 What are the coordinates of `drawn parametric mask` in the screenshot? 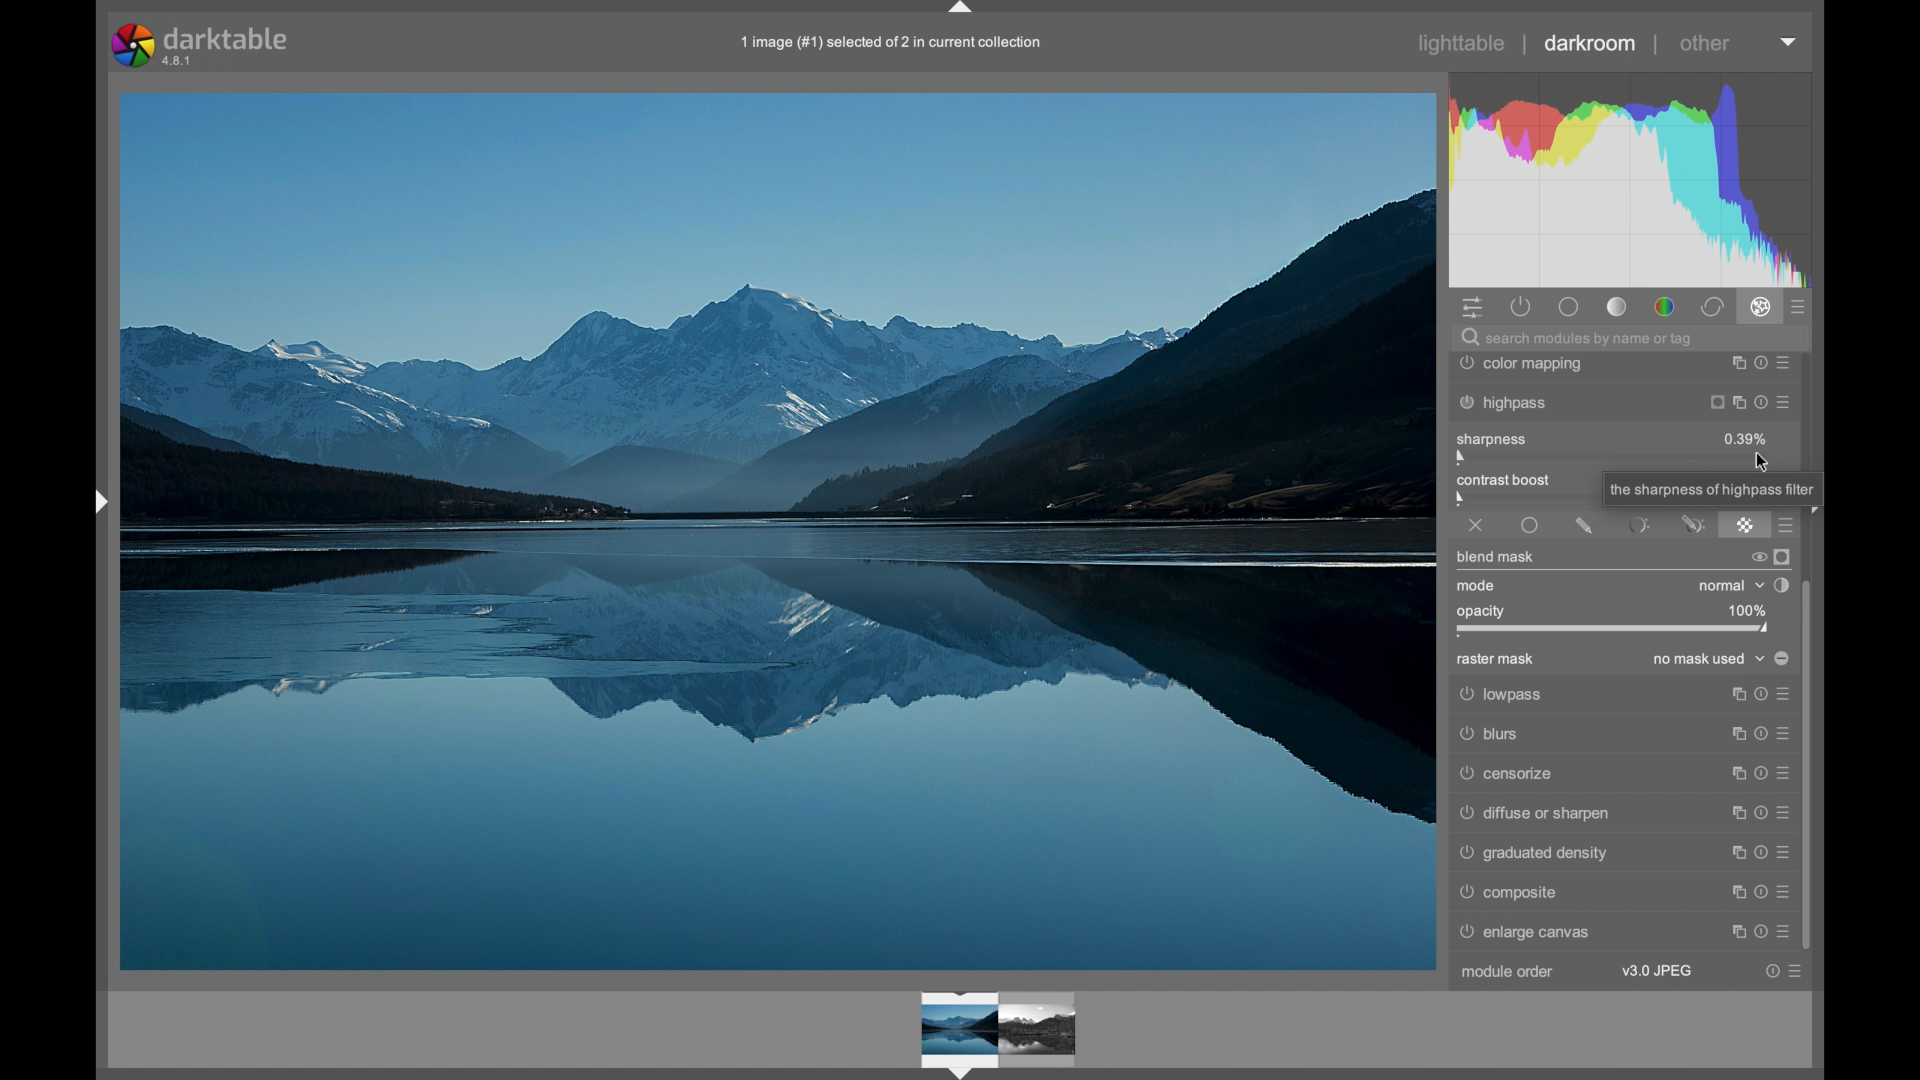 It's located at (1693, 526).